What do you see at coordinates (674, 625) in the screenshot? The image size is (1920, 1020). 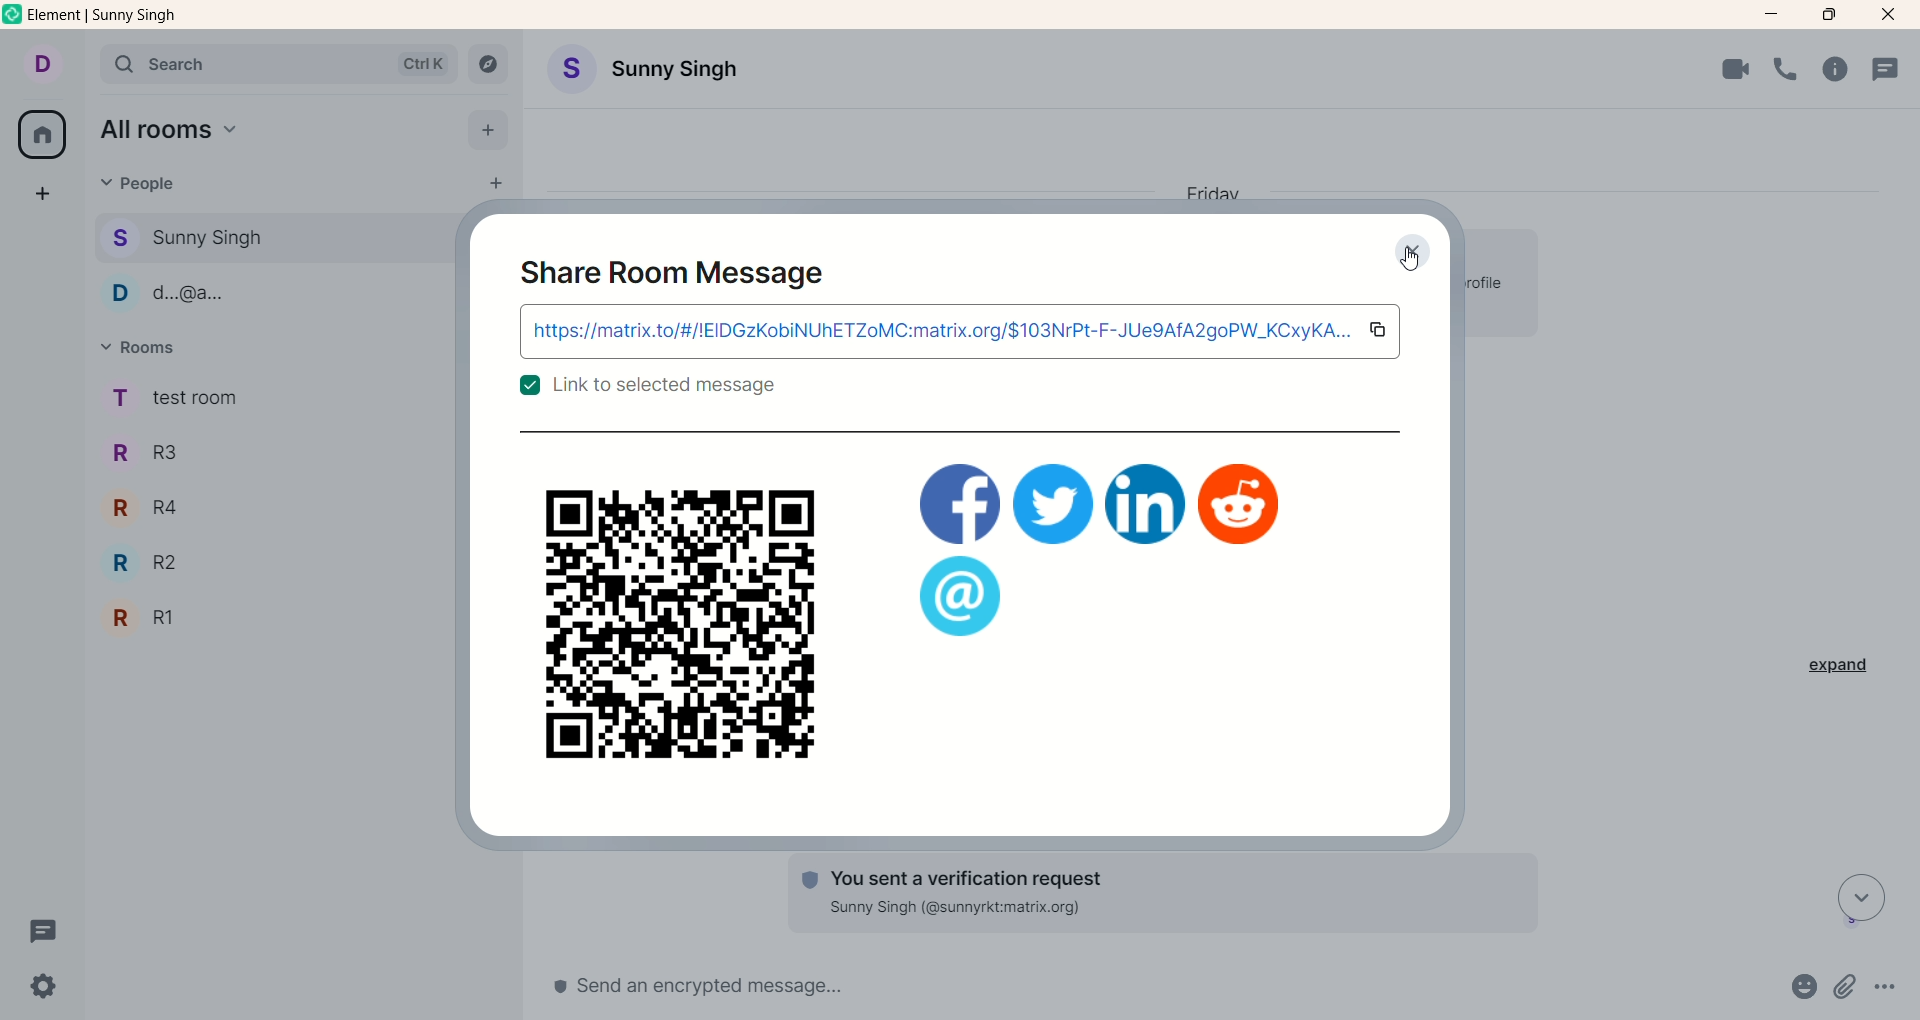 I see `QR code` at bounding box center [674, 625].